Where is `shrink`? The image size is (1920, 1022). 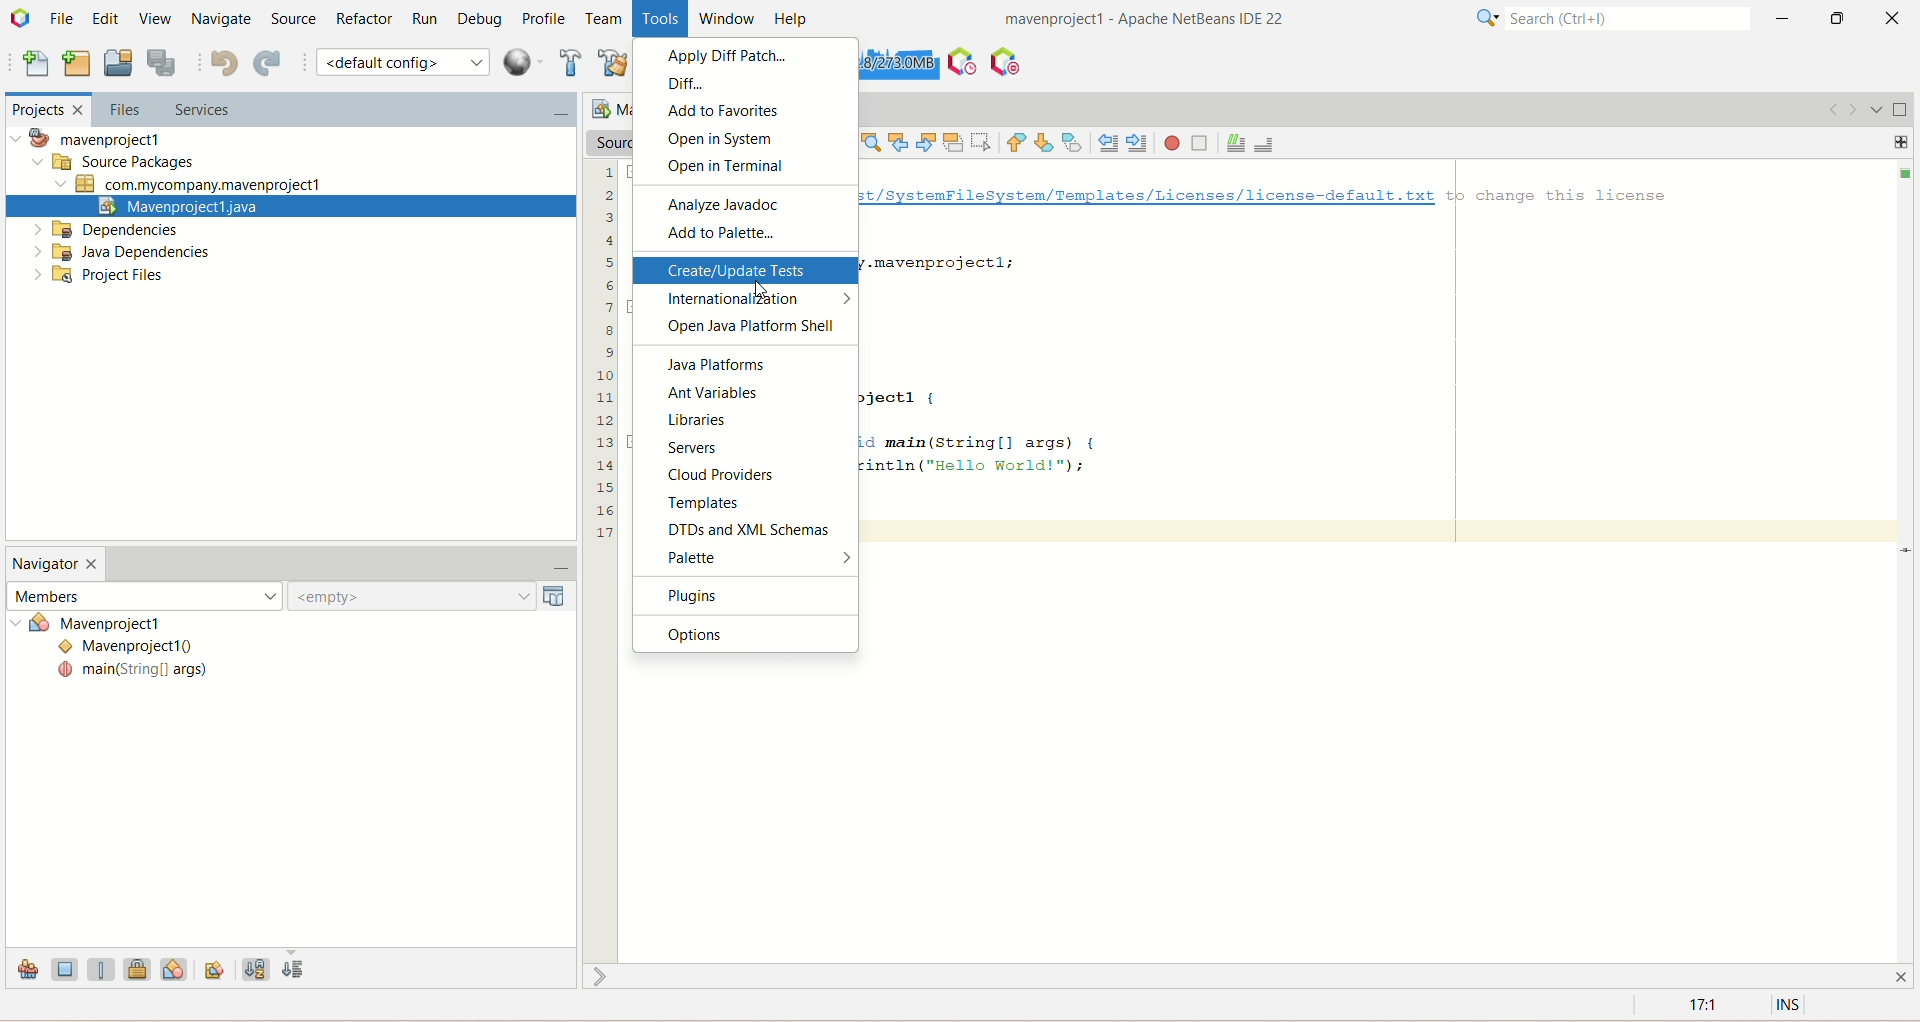
shrink is located at coordinates (603, 976).